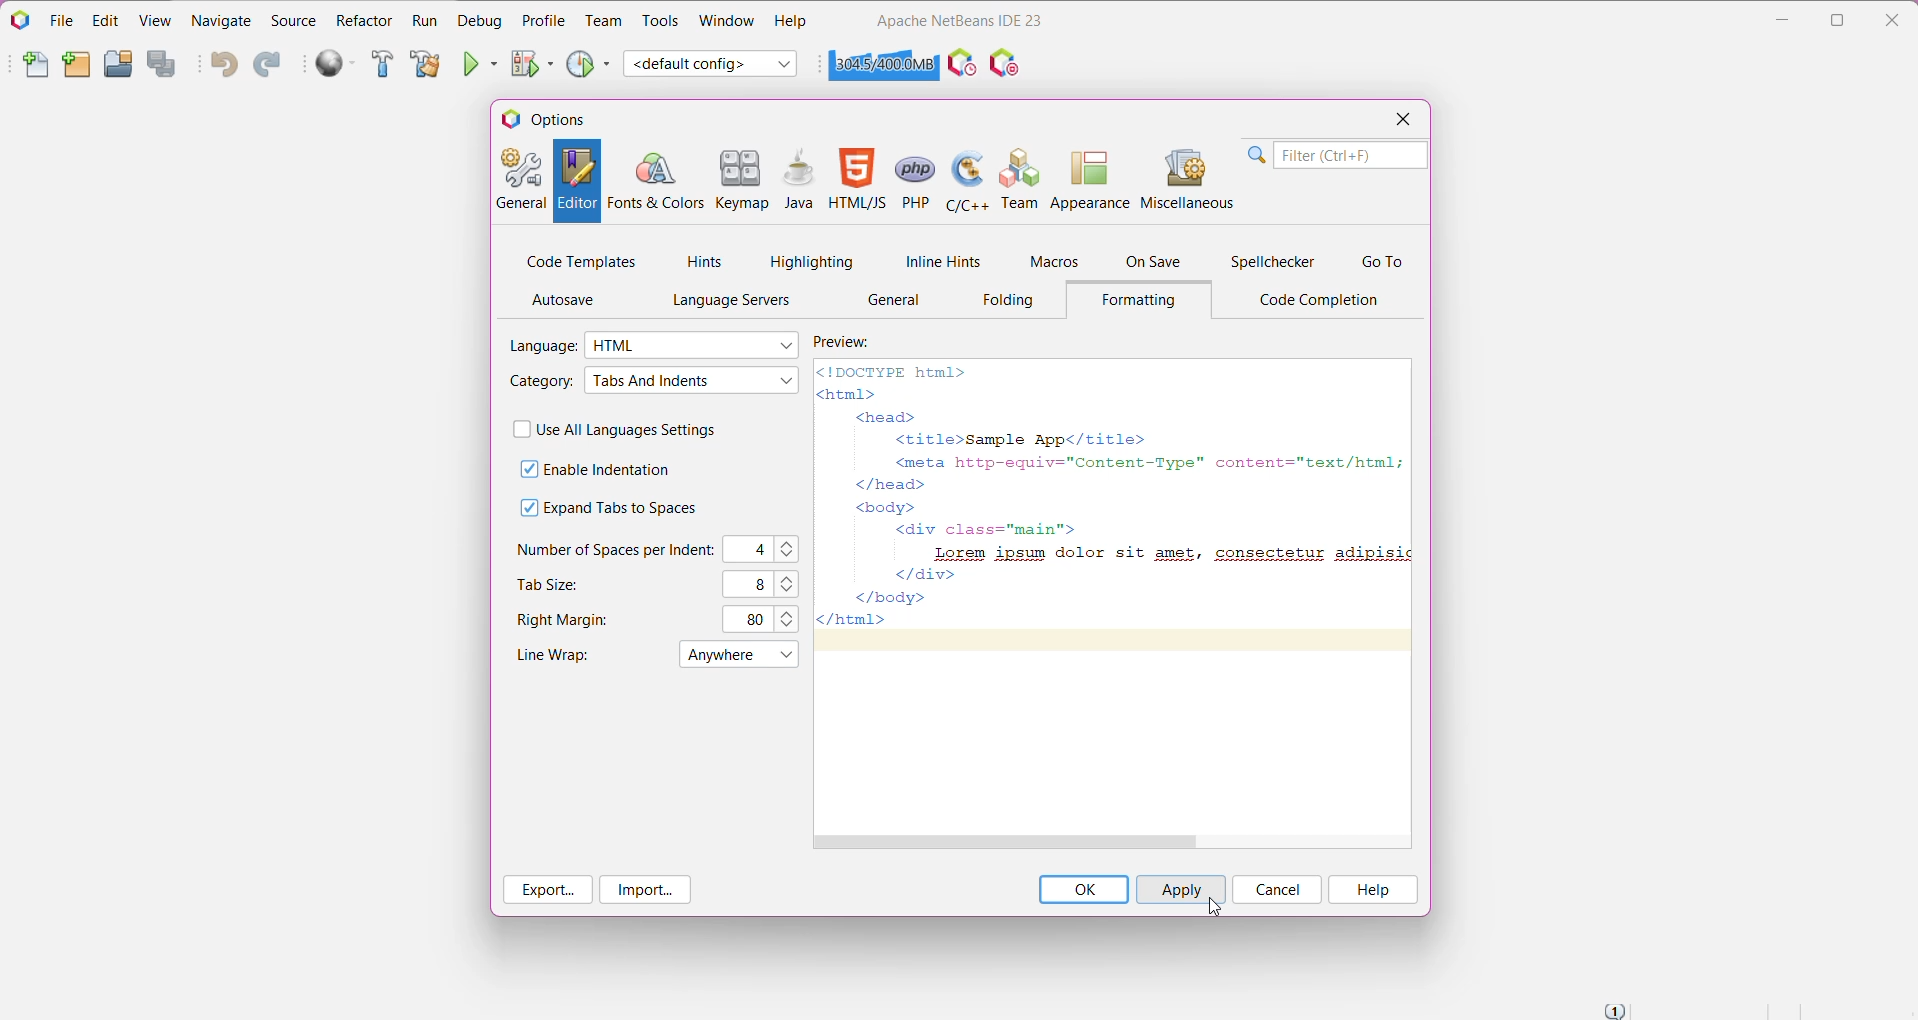  What do you see at coordinates (1186, 177) in the screenshot?
I see `Miscellaneous` at bounding box center [1186, 177].